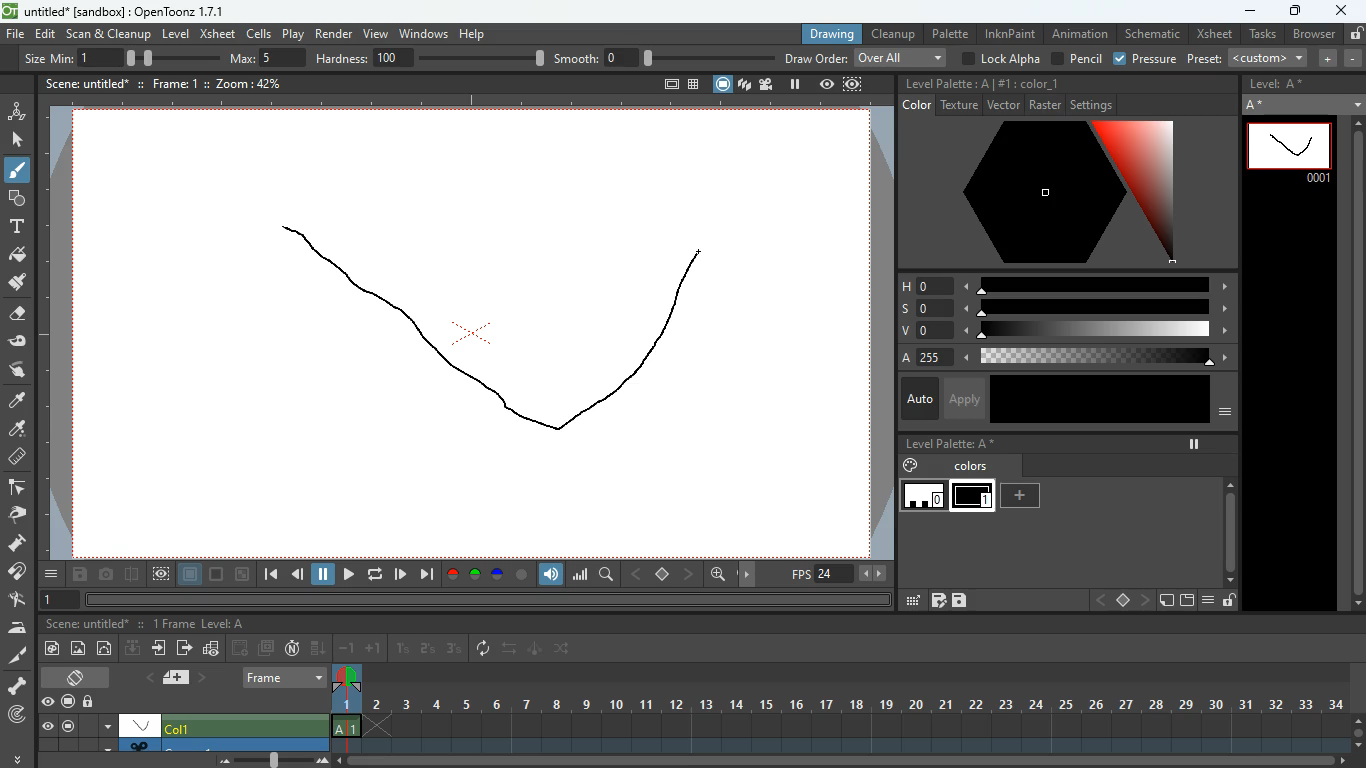 Image resolution: width=1366 pixels, height=768 pixels. What do you see at coordinates (109, 35) in the screenshot?
I see `scan & cleanup` at bounding box center [109, 35].